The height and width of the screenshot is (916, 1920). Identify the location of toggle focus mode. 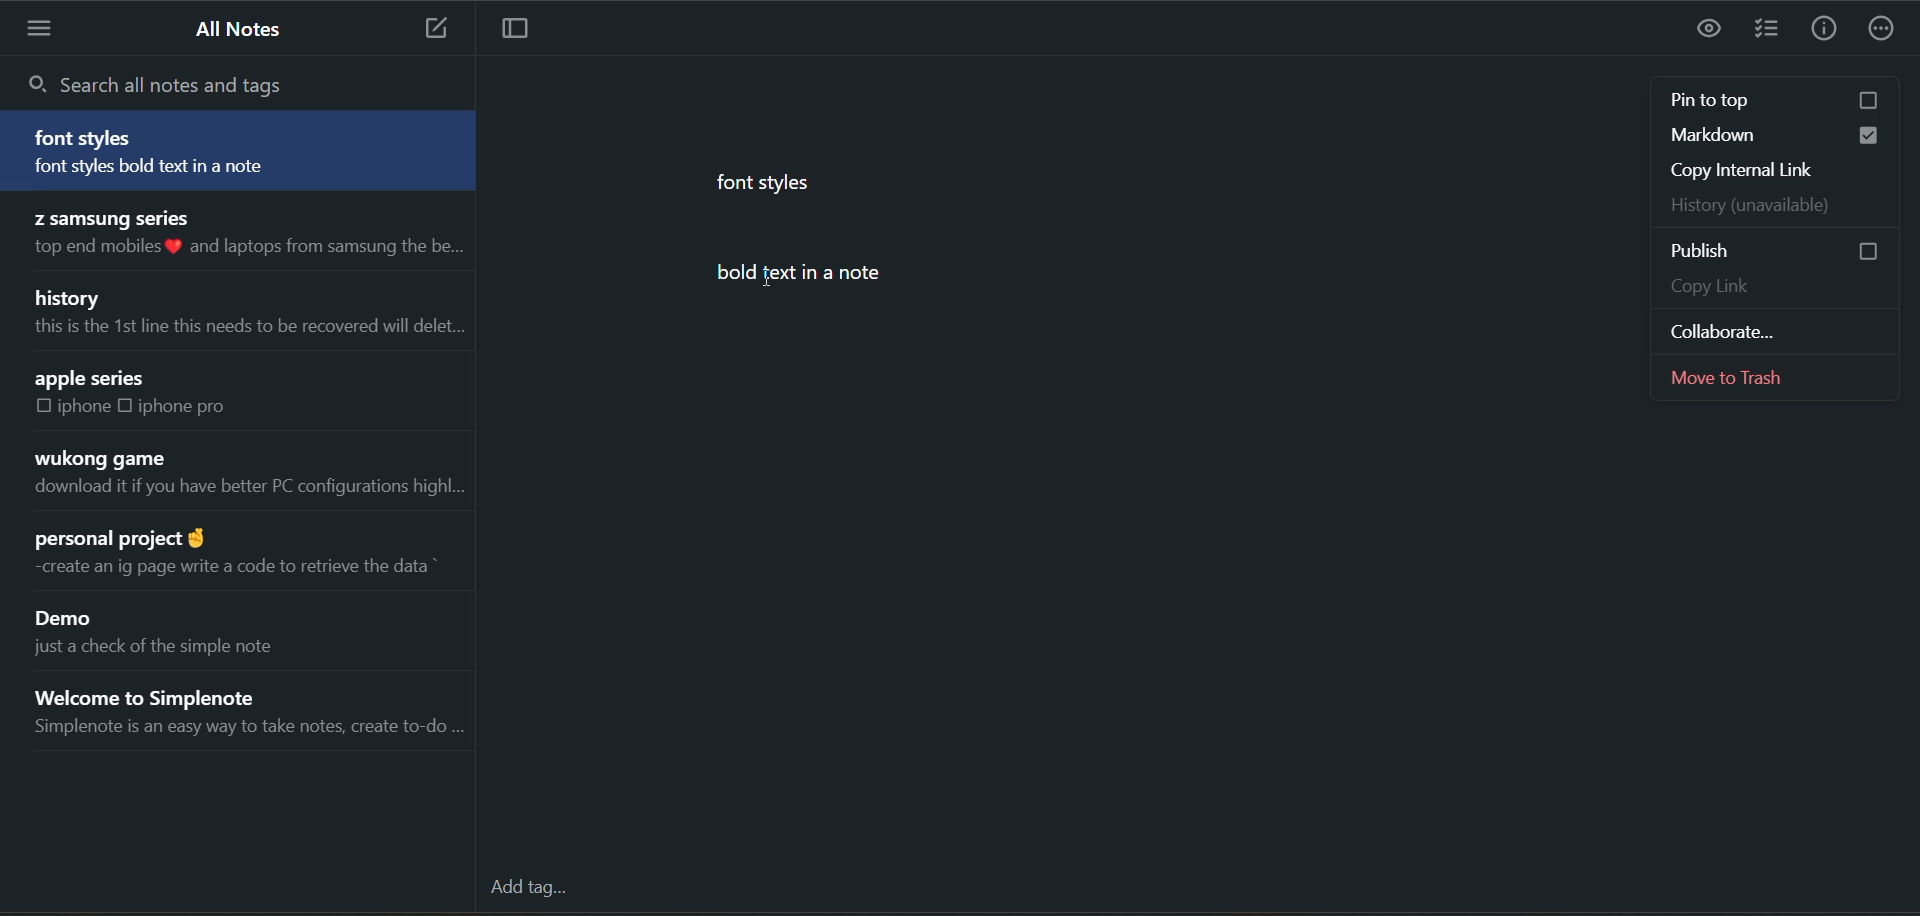
(525, 30).